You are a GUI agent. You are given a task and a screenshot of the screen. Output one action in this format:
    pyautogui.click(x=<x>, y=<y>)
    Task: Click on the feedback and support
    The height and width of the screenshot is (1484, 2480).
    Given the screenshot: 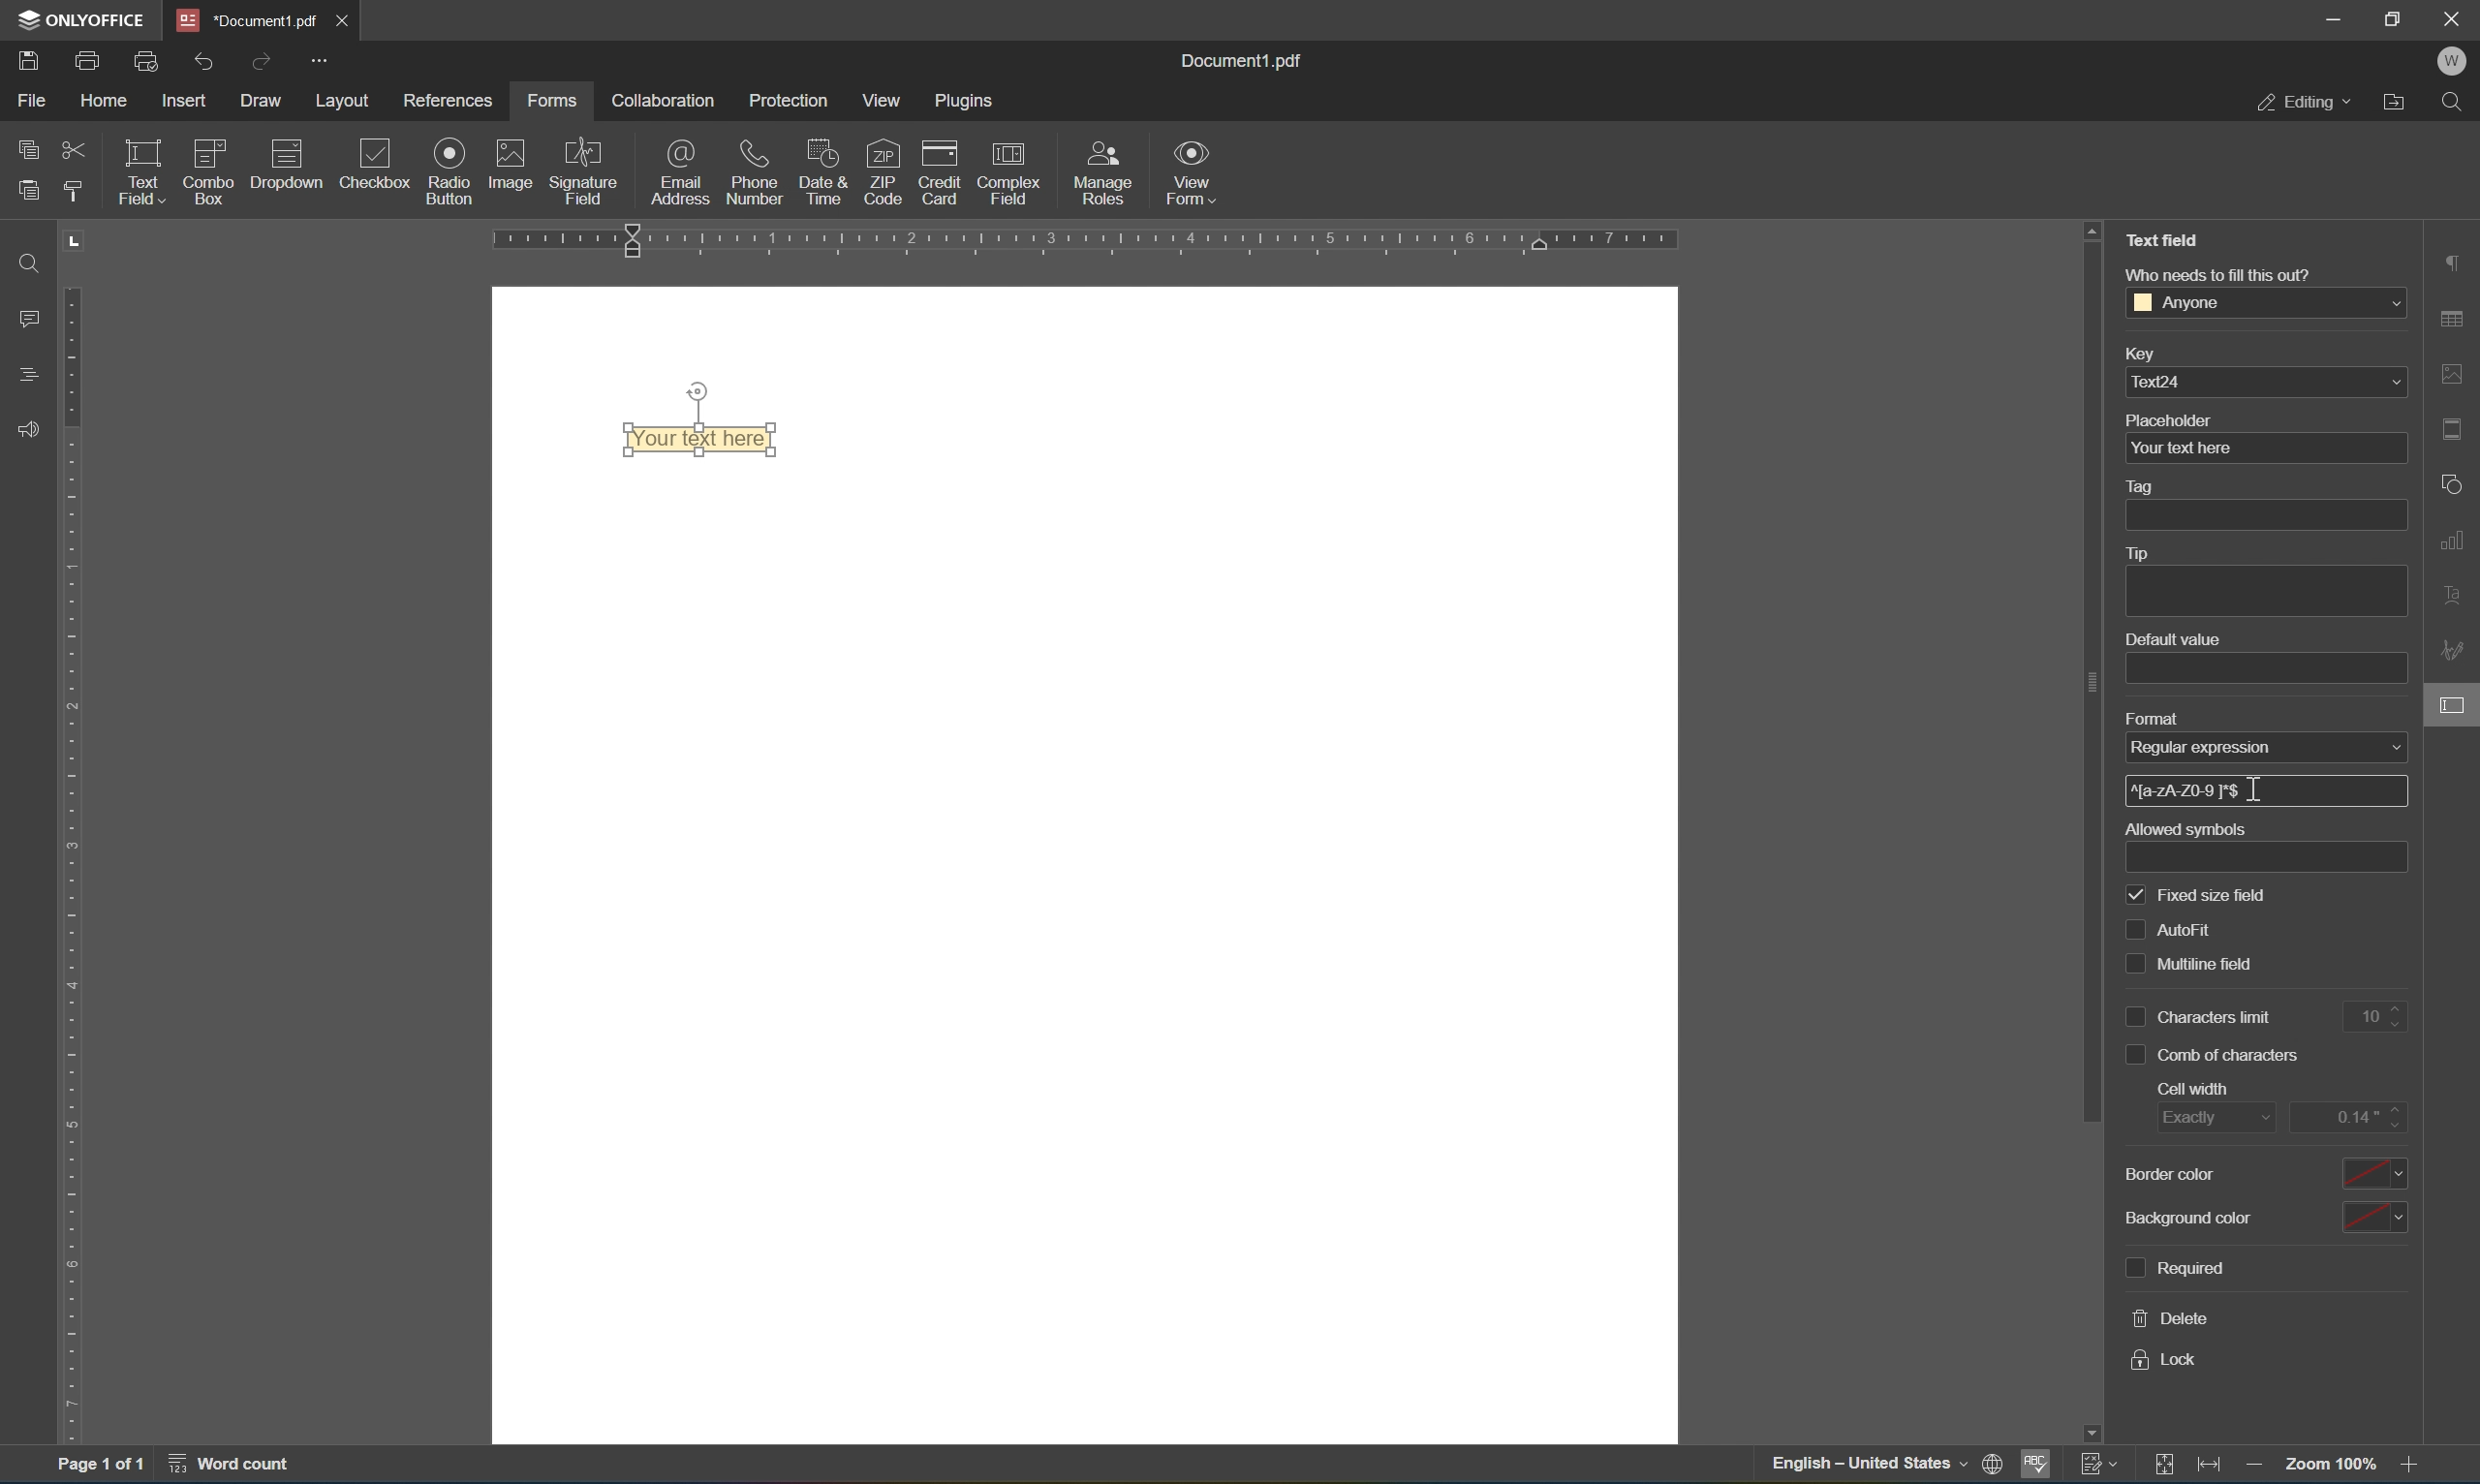 What is the action you would take?
    pyautogui.click(x=28, y=431)
    